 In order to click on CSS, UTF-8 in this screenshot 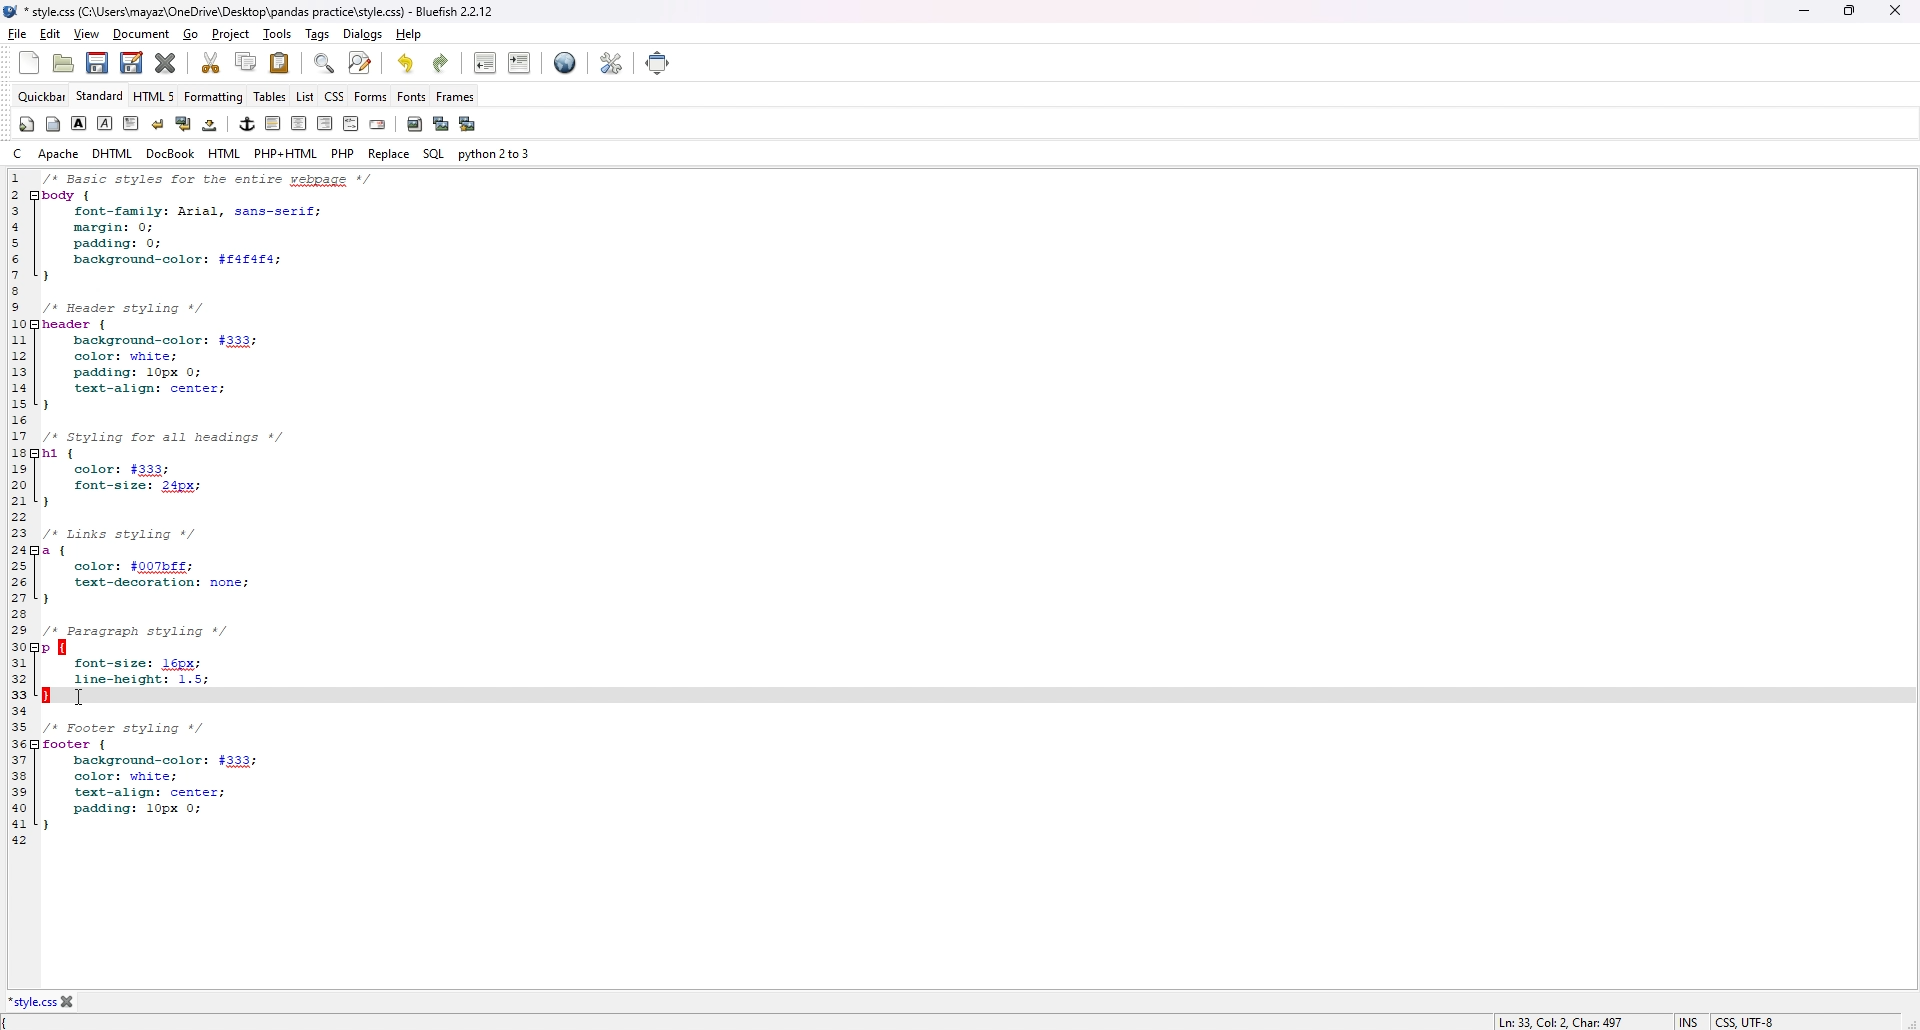, I will do `click(1749, 1021)`.